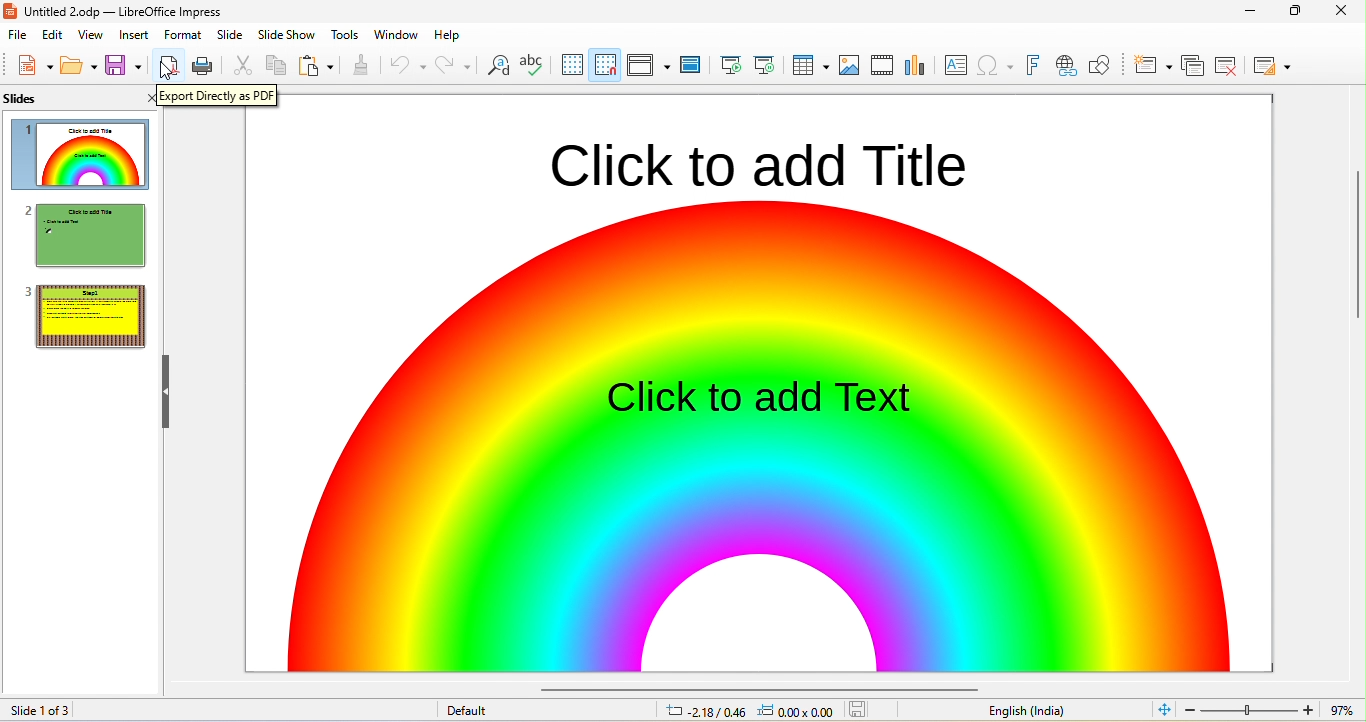  I want to click on save, so click(126, 64).